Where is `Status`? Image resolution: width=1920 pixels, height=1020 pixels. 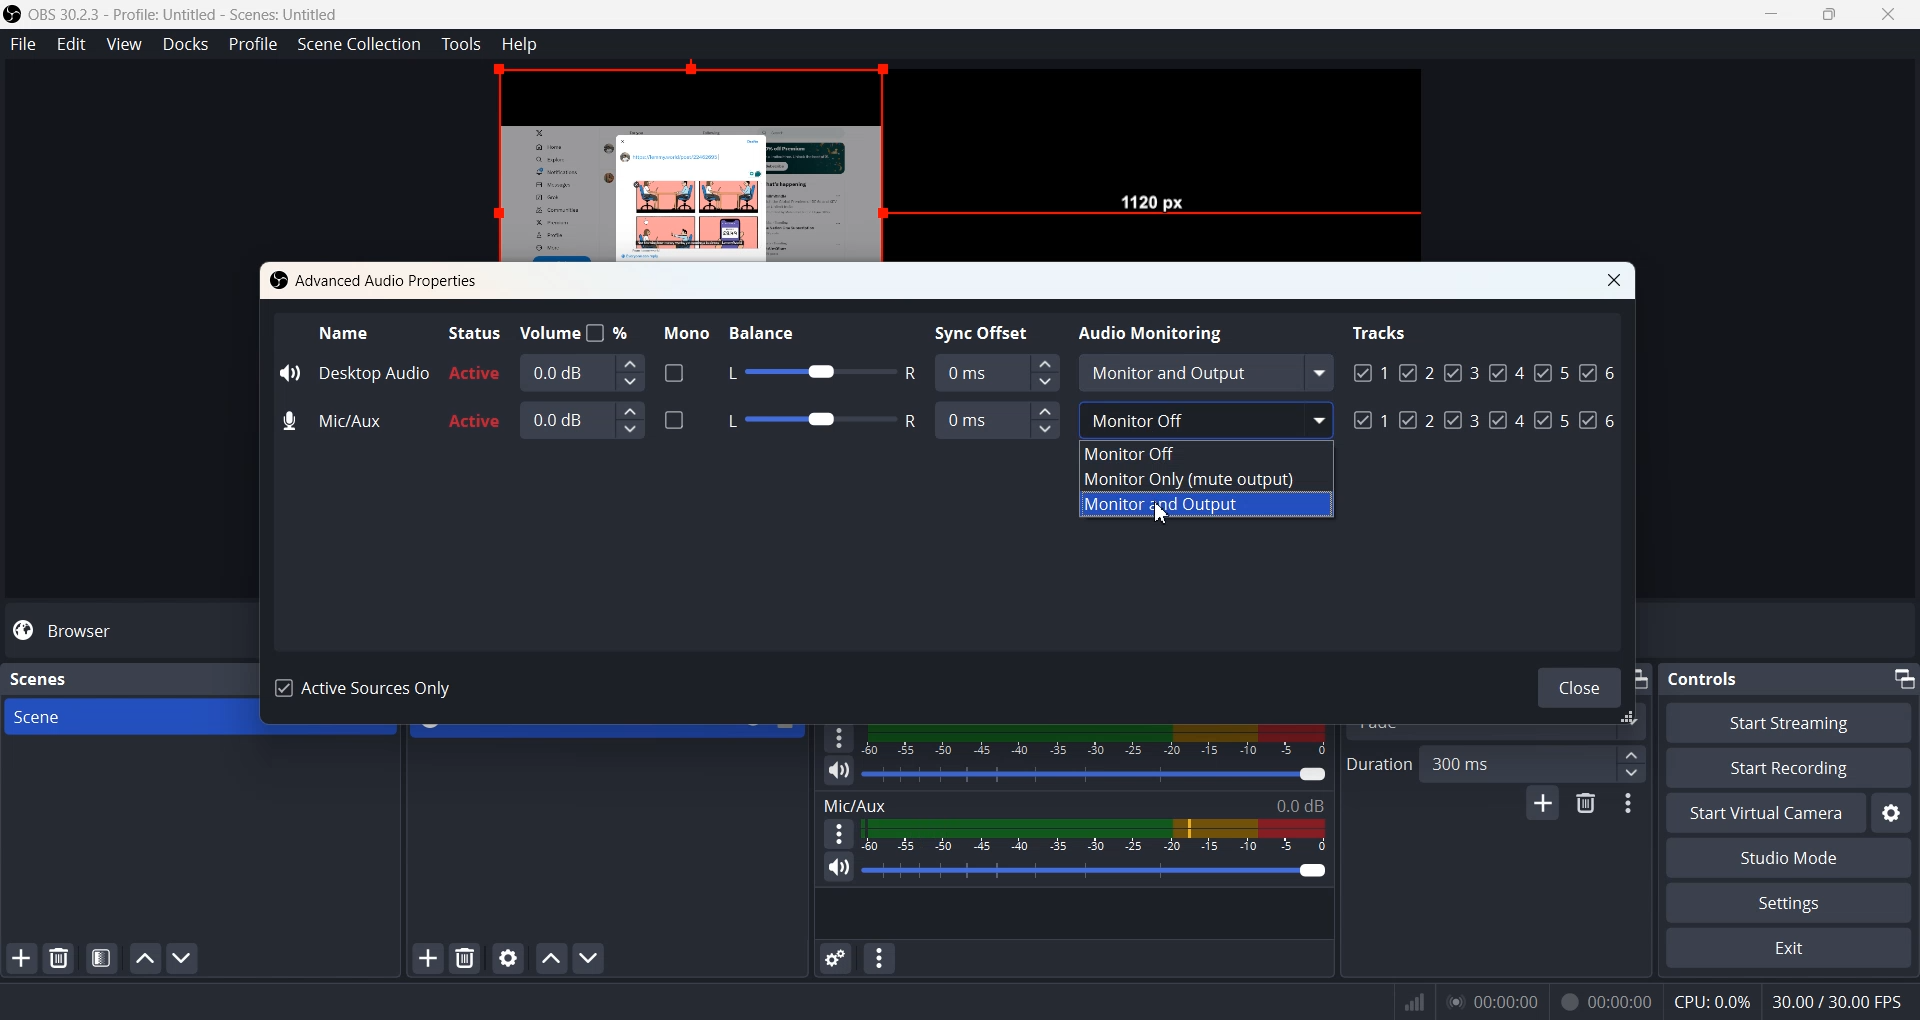
Status is located at coordinates (472, 331).